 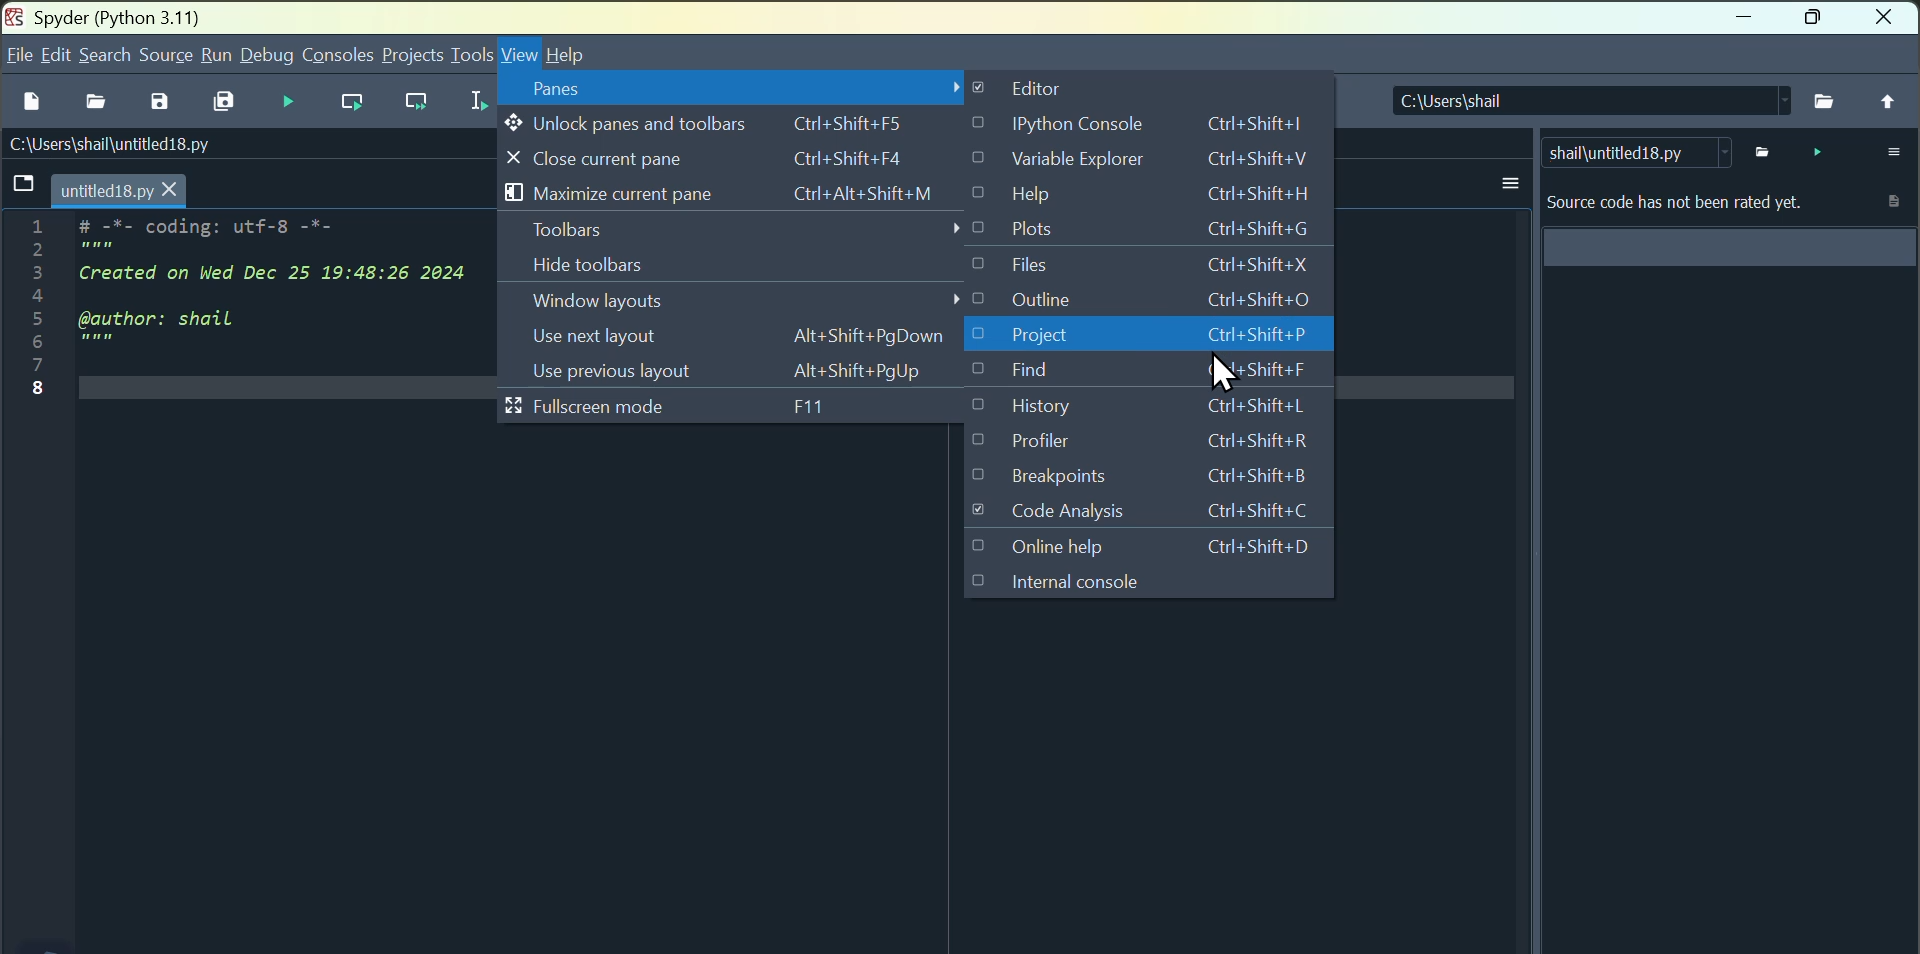 What do you see at coordinates (94, 191) in the screenshot?
I see `file tab` at bounding box center [94, 191].